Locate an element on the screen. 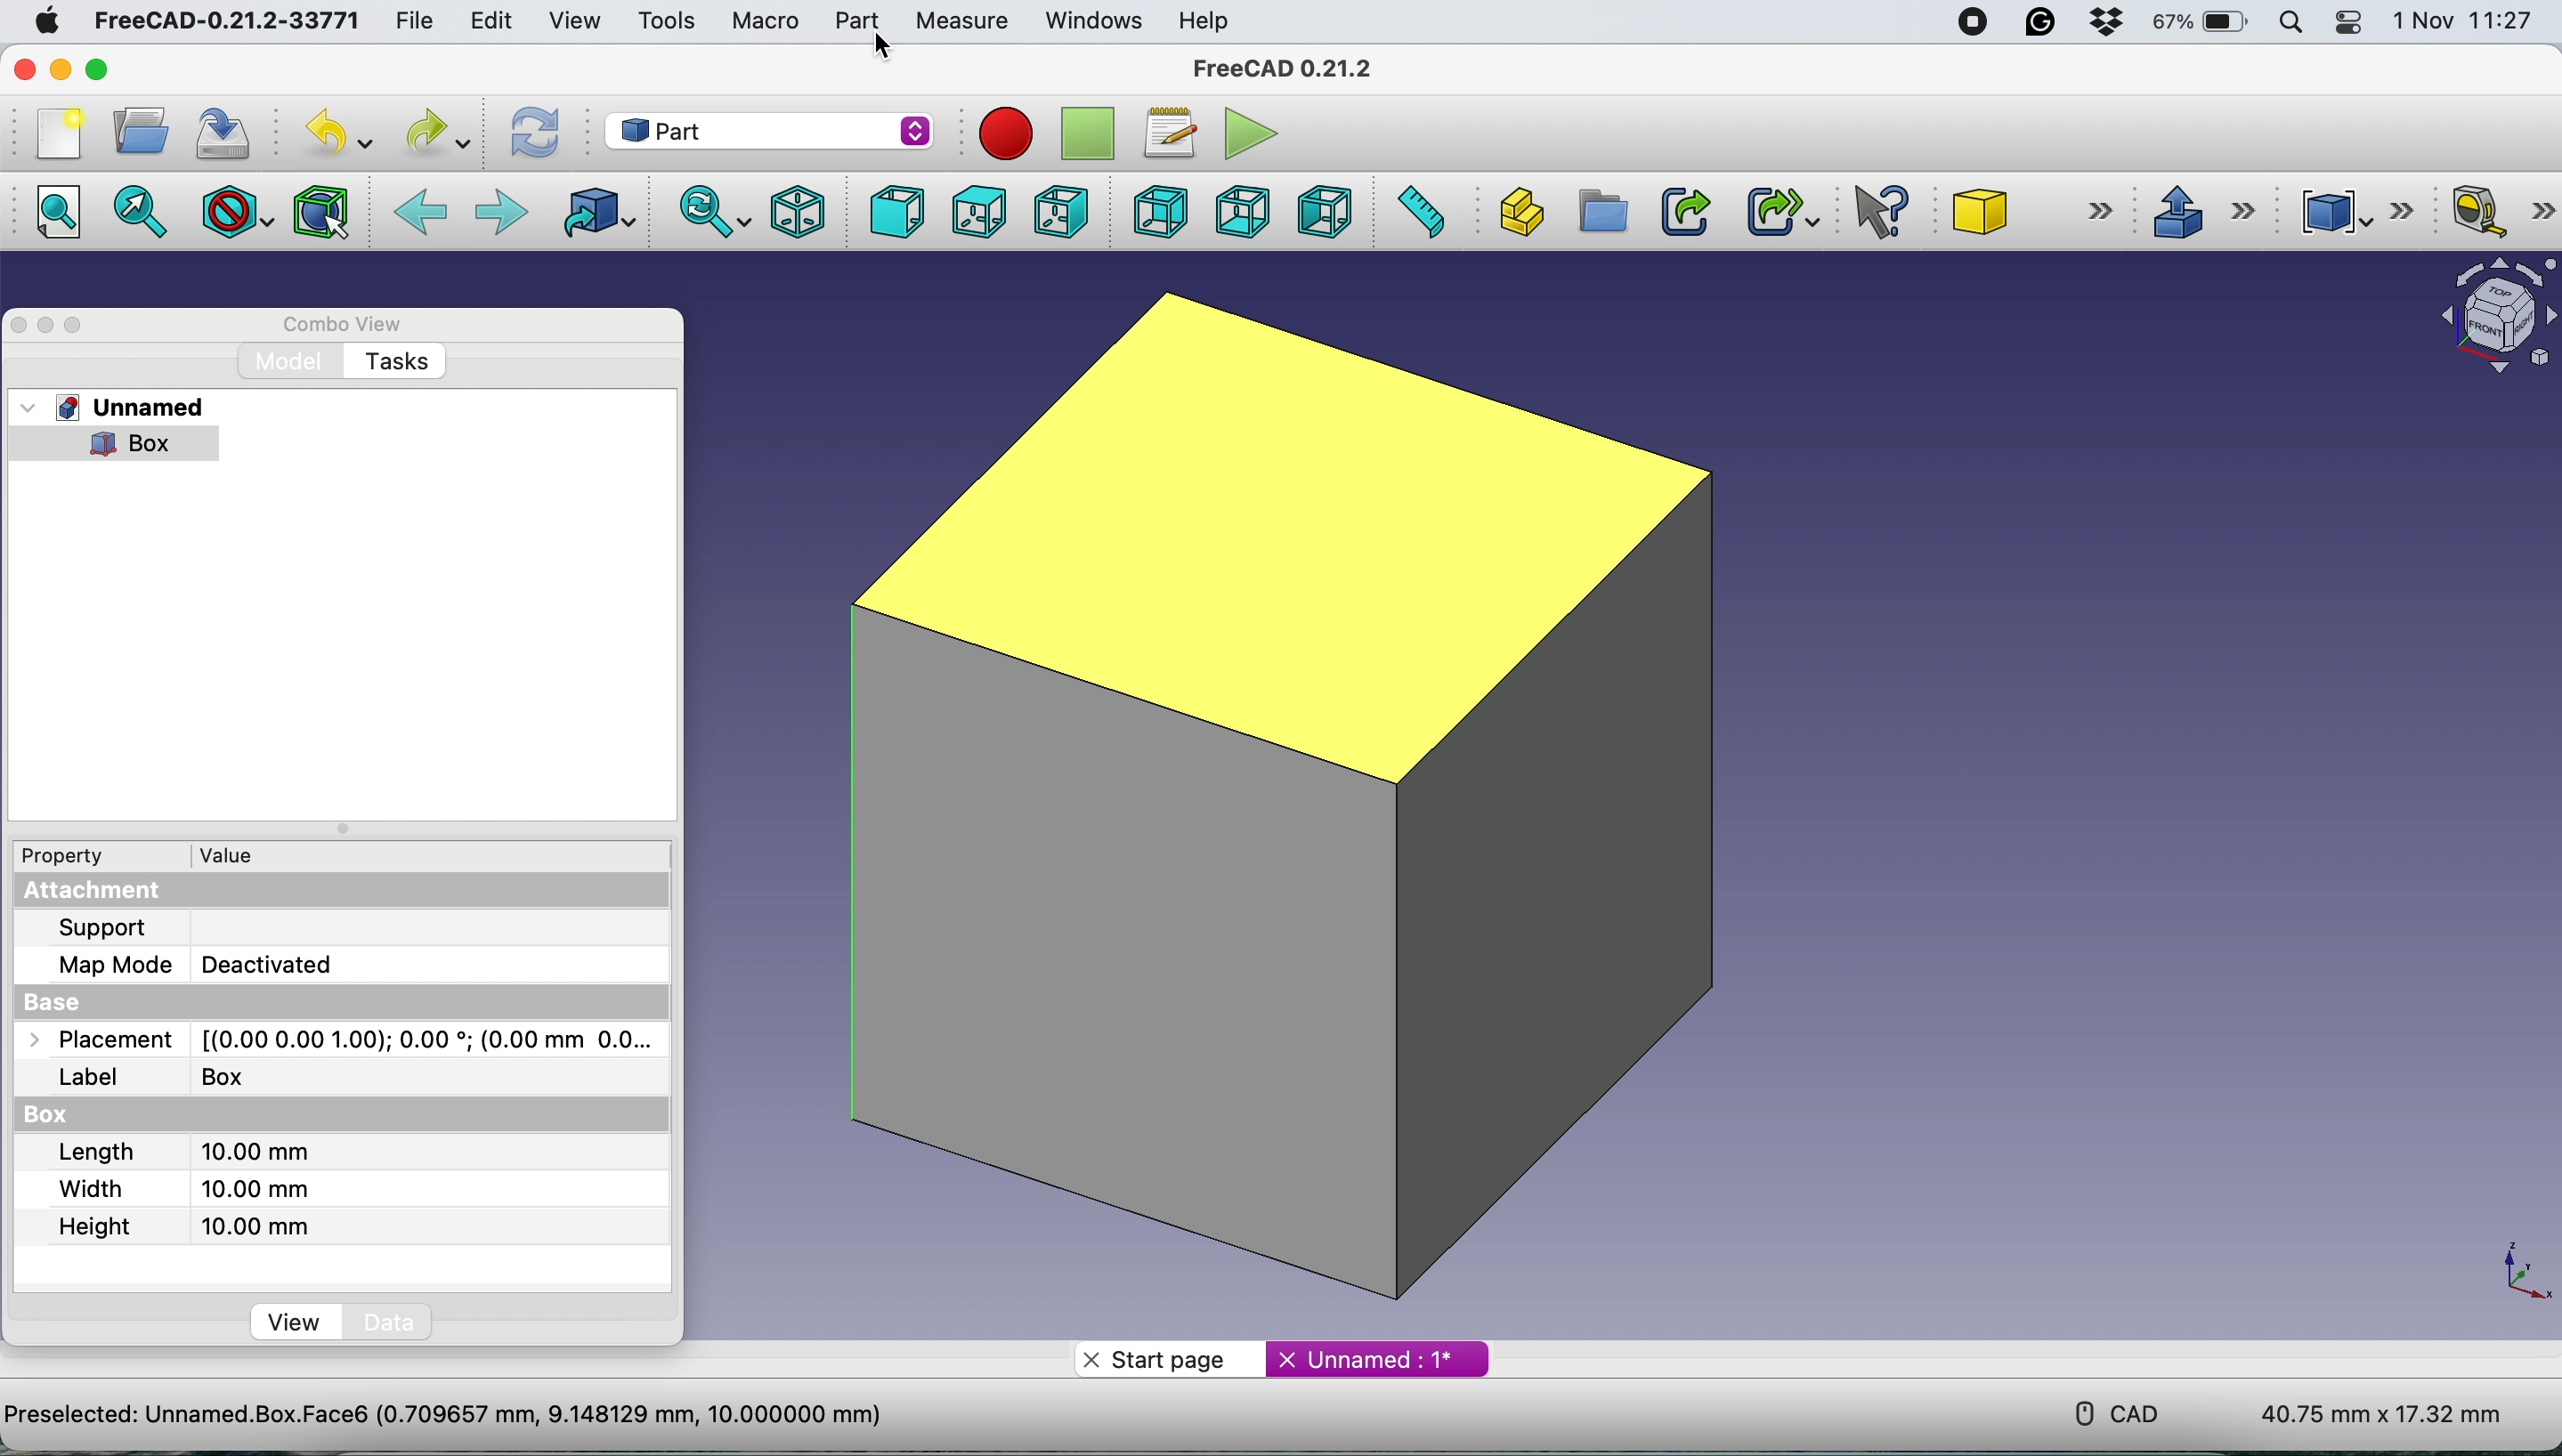 Image resolution: width=2562 pixels, height=1456 pixels. dropbox is located at coordinates (2114, 22).